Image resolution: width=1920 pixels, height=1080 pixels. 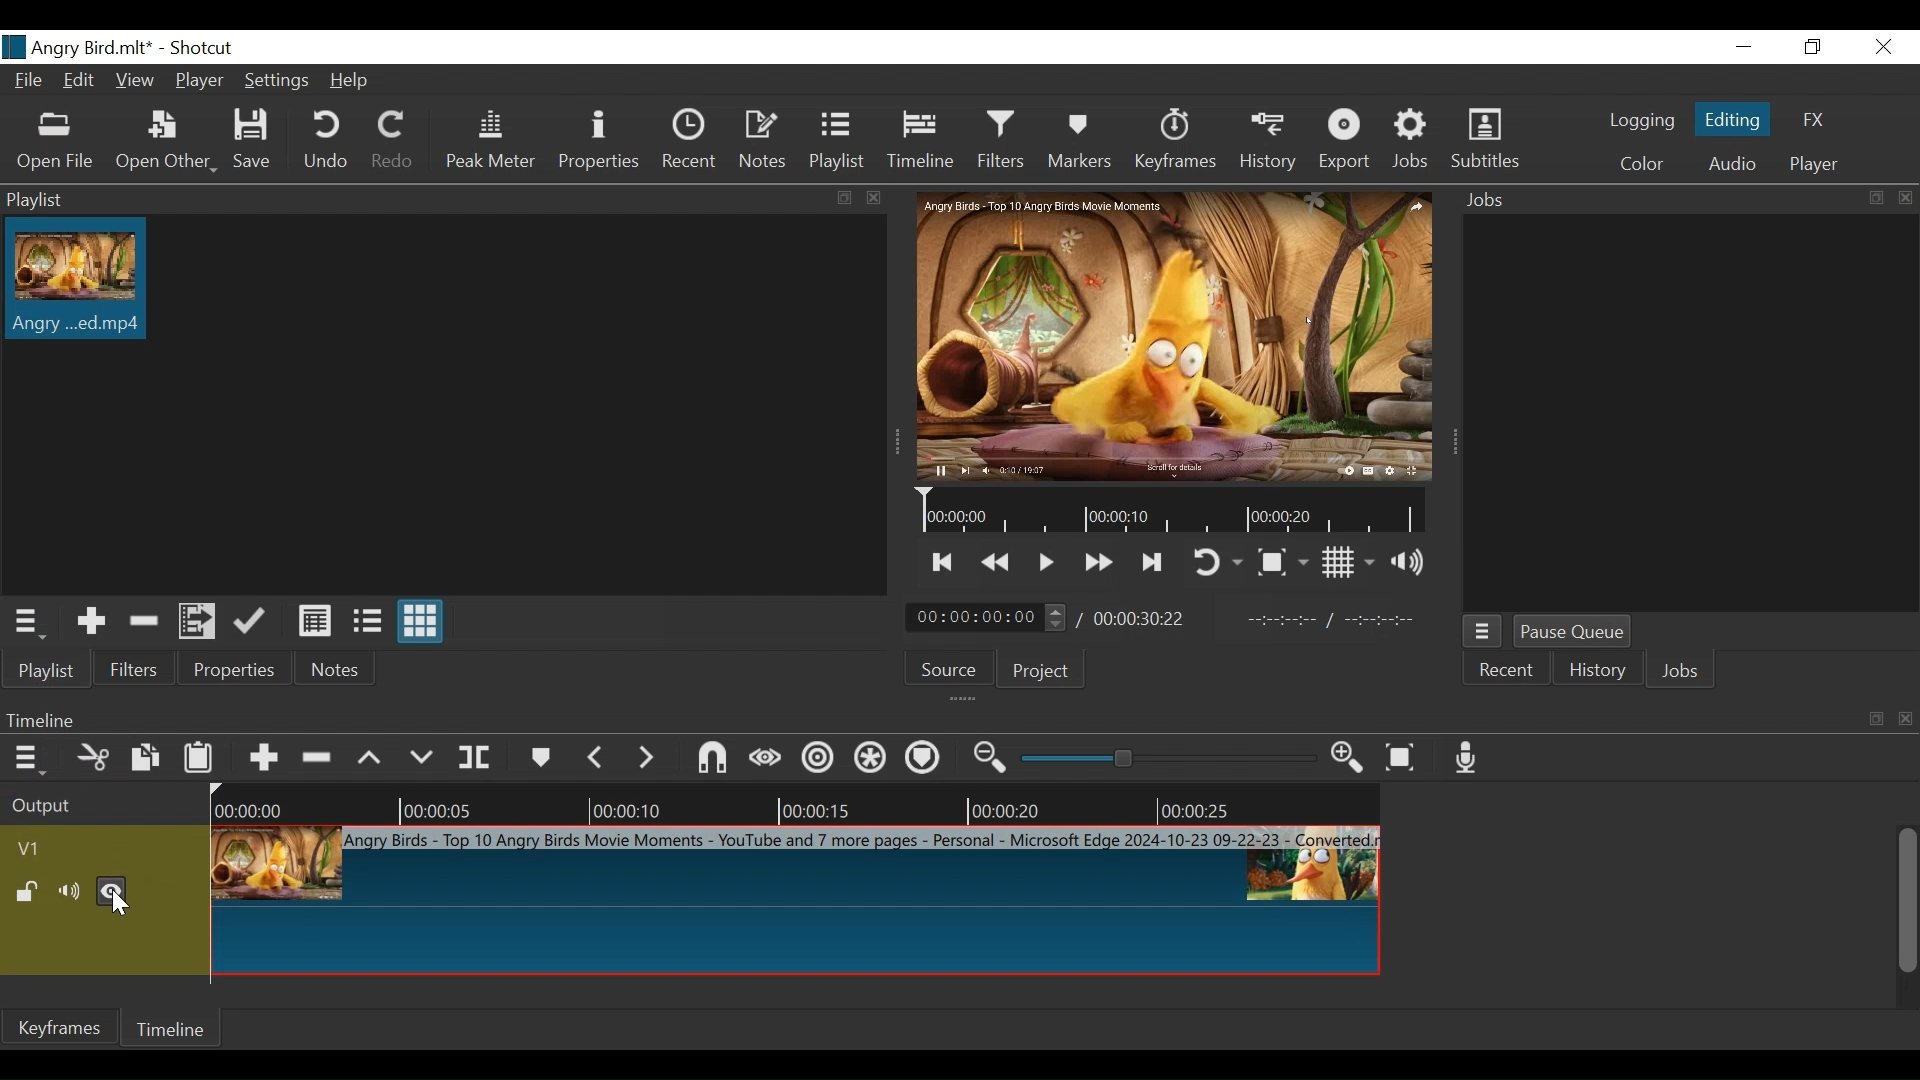 I want to click on Video track name, so click(x=46, y=848).